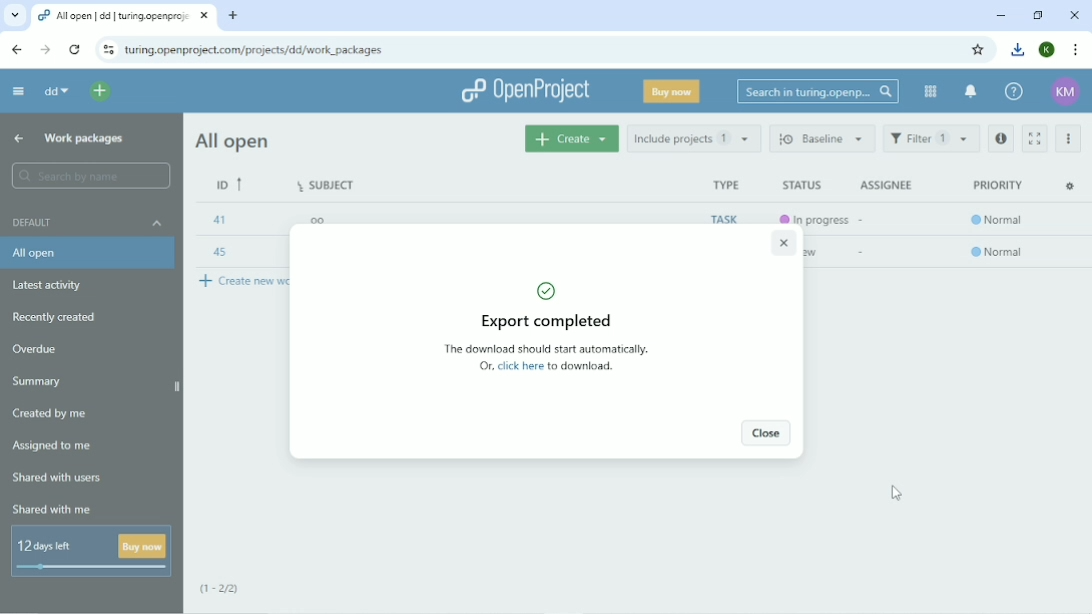  What do you see at coordinates (725, 184) in the screenshot?
I see `Type` at bounding box center [725, 184].